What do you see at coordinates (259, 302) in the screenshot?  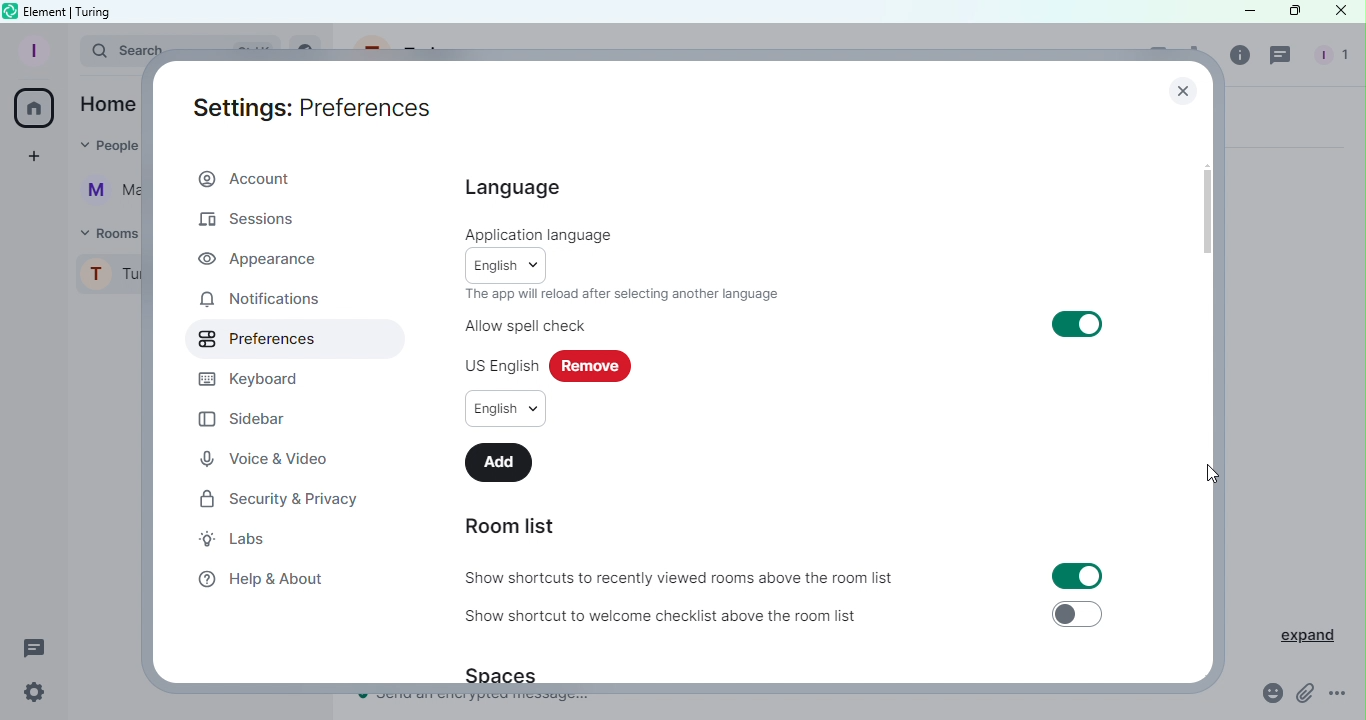 I see `Notifications` at bounding box center [259, 302].